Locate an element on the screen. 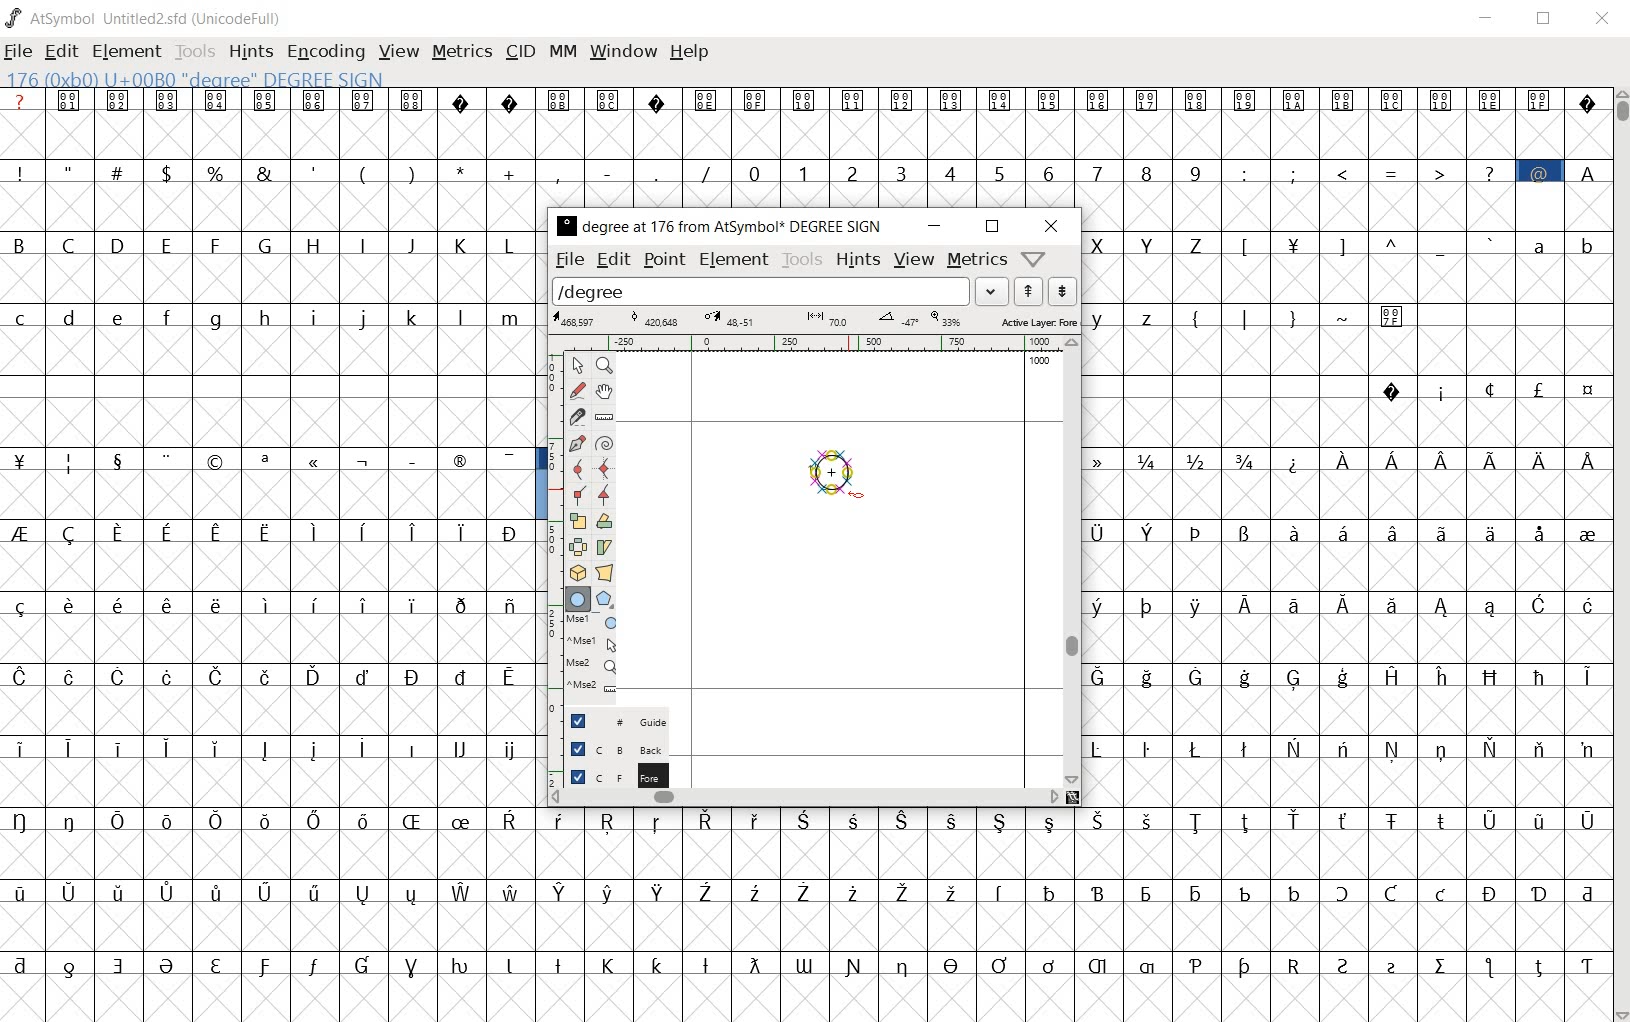 The image size is (1630, 1022). special characters is located at coordinates (1370, 244).